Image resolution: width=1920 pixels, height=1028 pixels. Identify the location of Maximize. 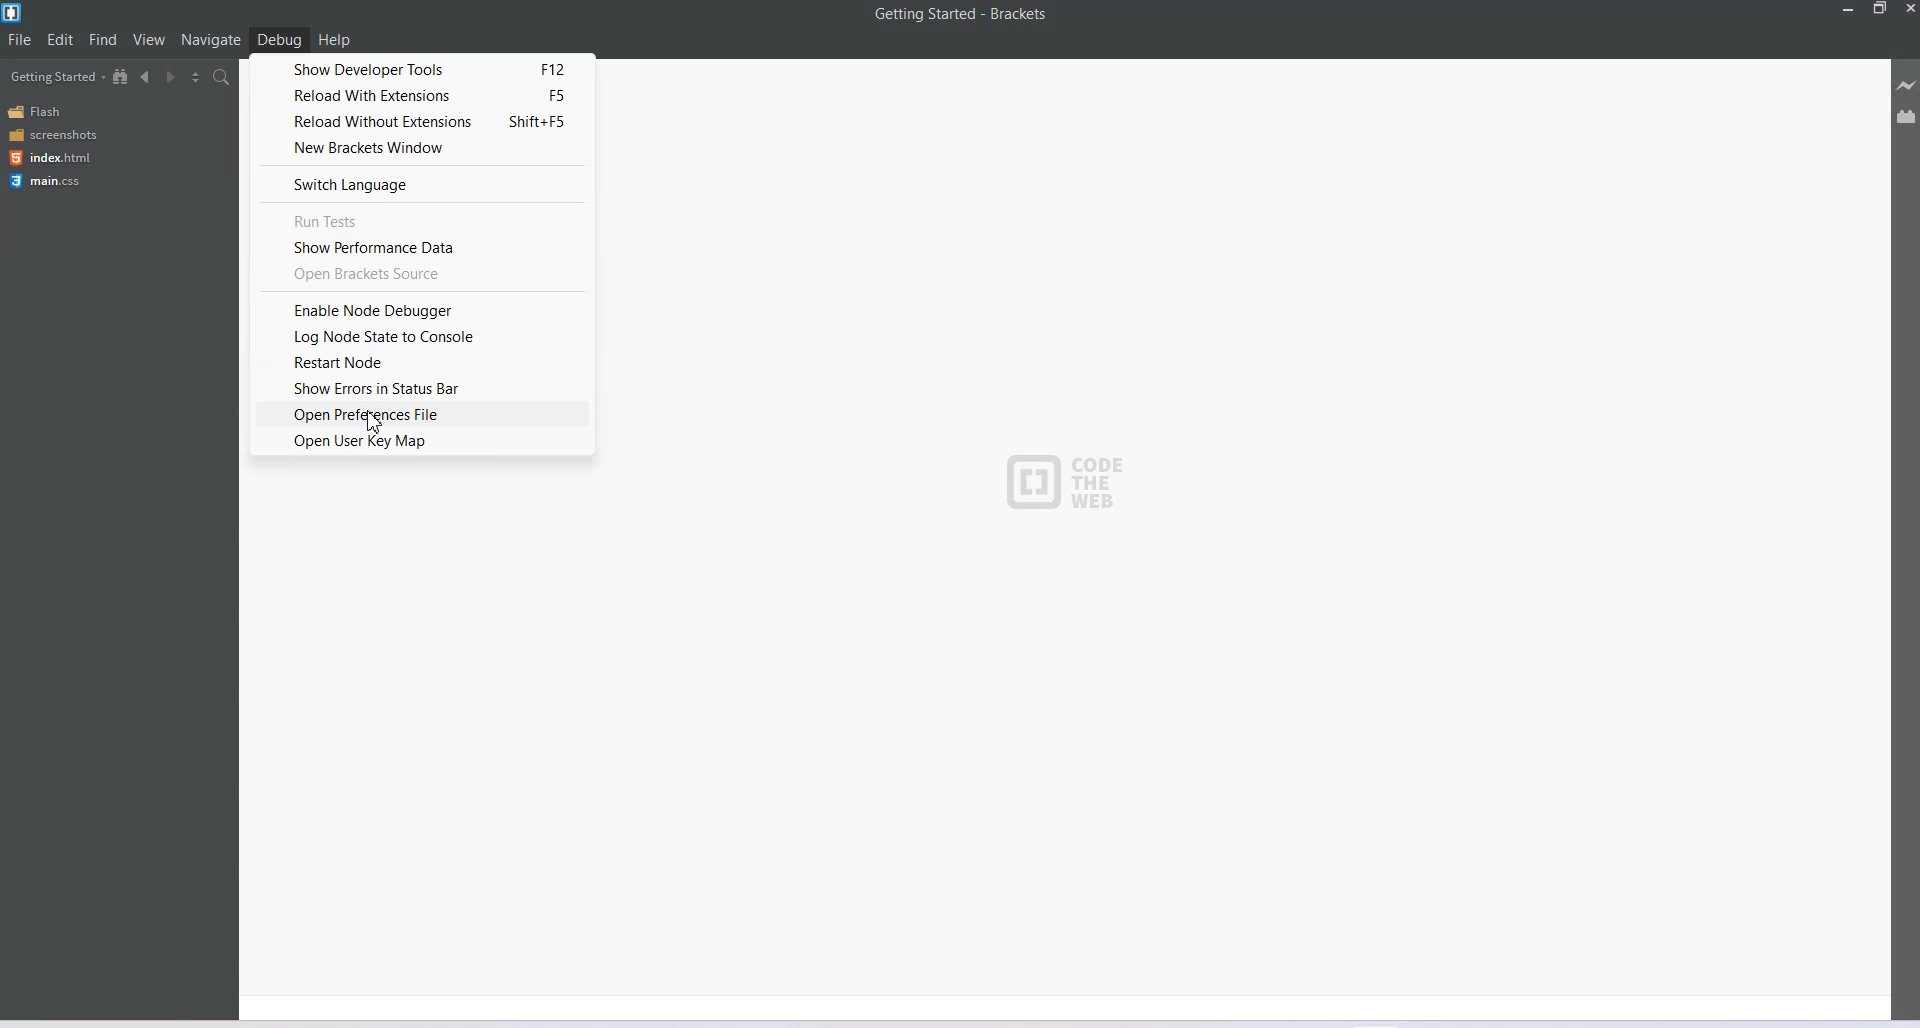
(1879, 10).